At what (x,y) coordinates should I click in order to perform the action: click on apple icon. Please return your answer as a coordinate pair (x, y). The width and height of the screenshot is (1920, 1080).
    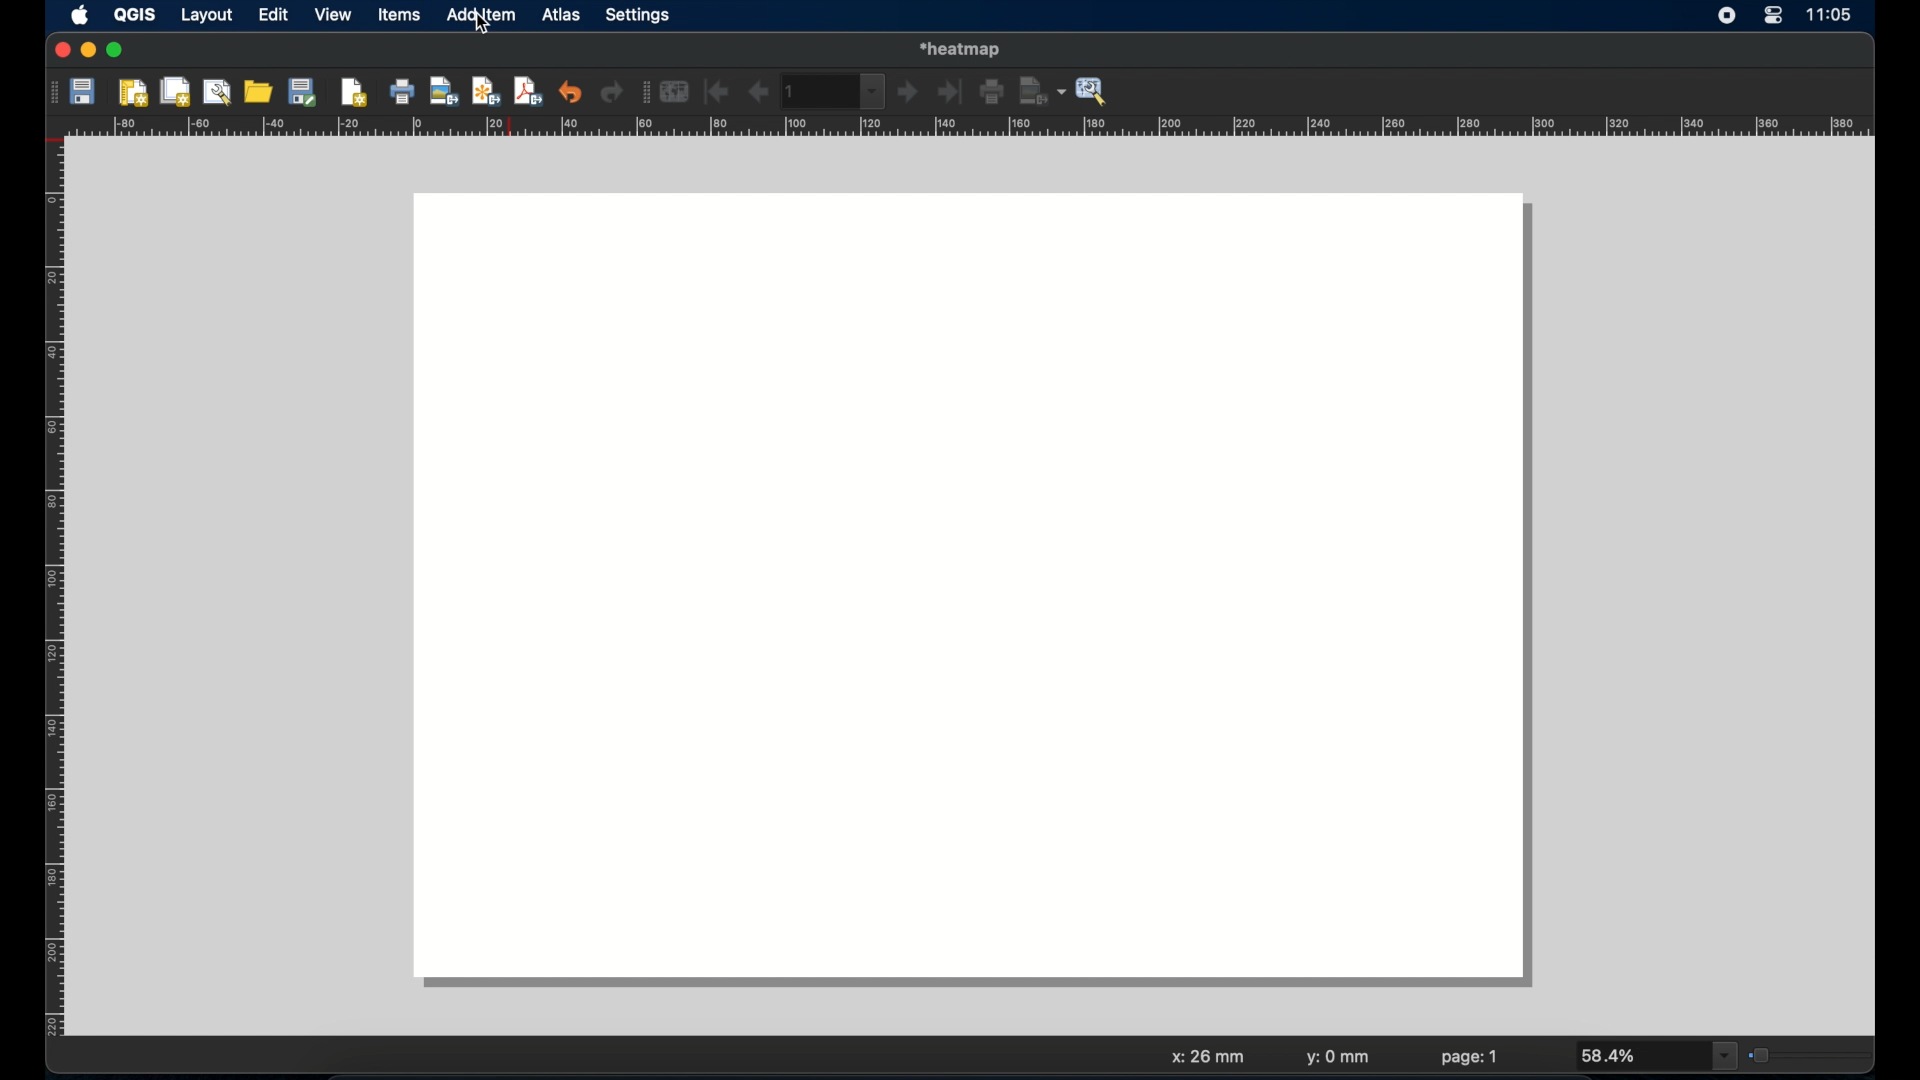
    Looking at the image, I should click on (78, 15).